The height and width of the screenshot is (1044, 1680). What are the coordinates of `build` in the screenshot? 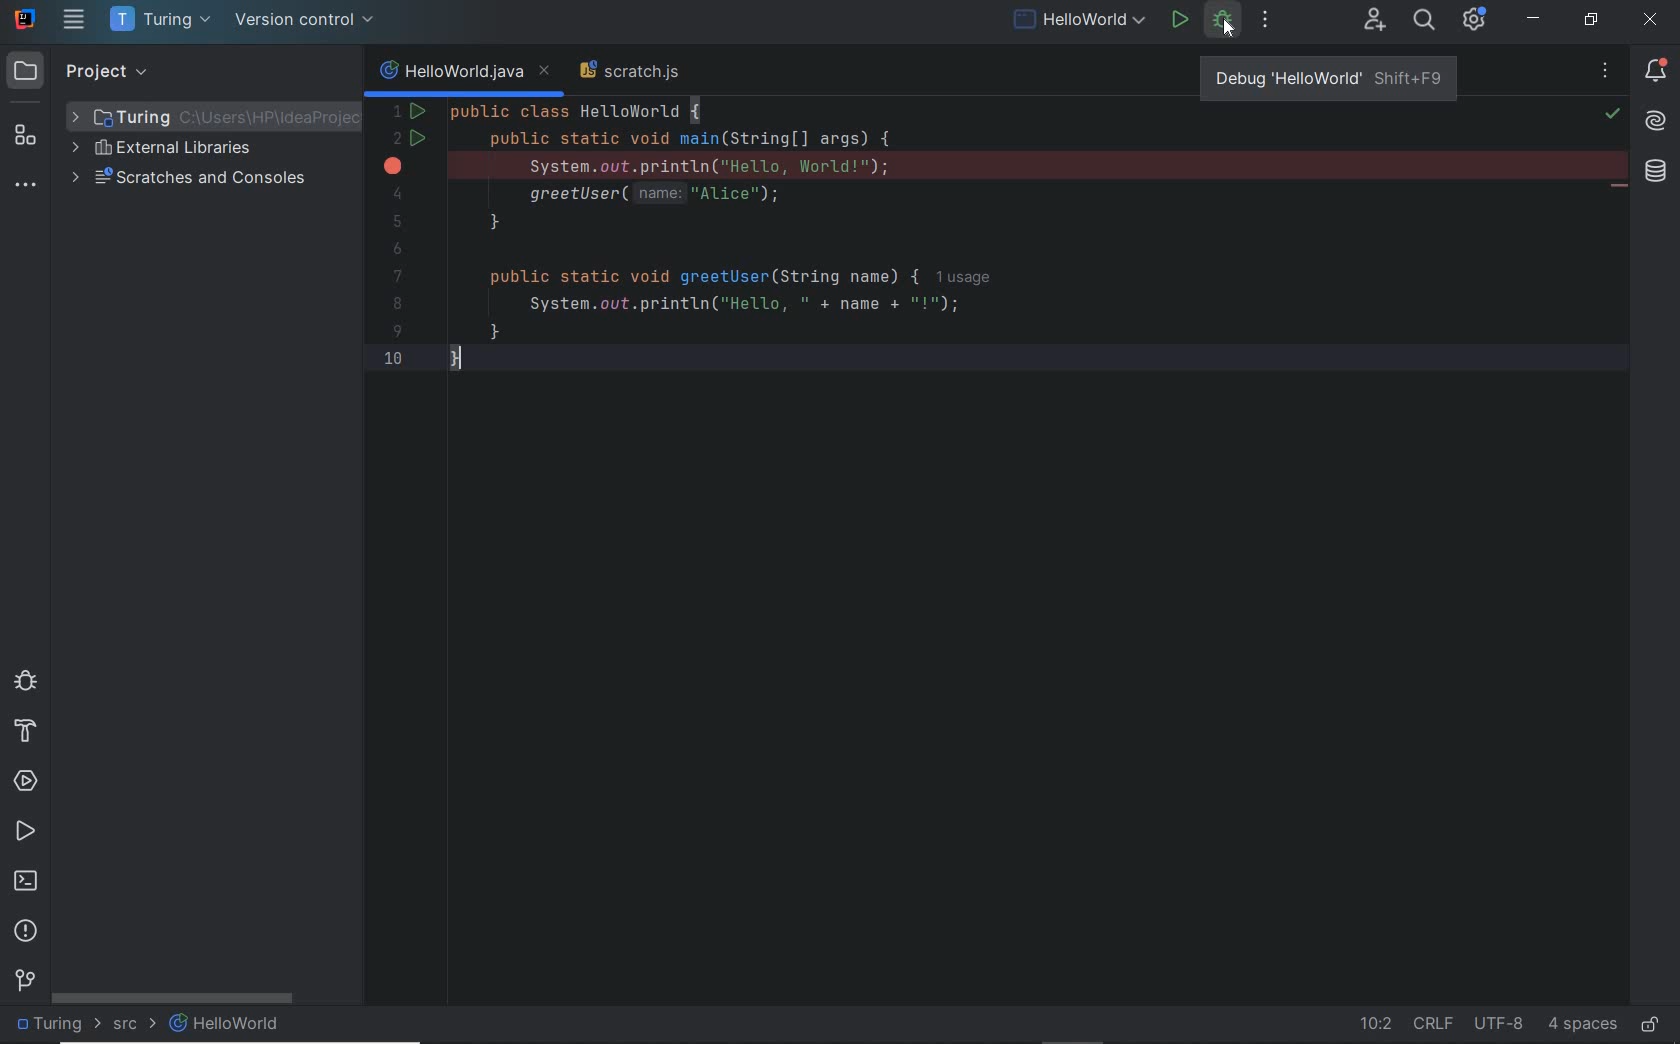 It's located at (21, 734).